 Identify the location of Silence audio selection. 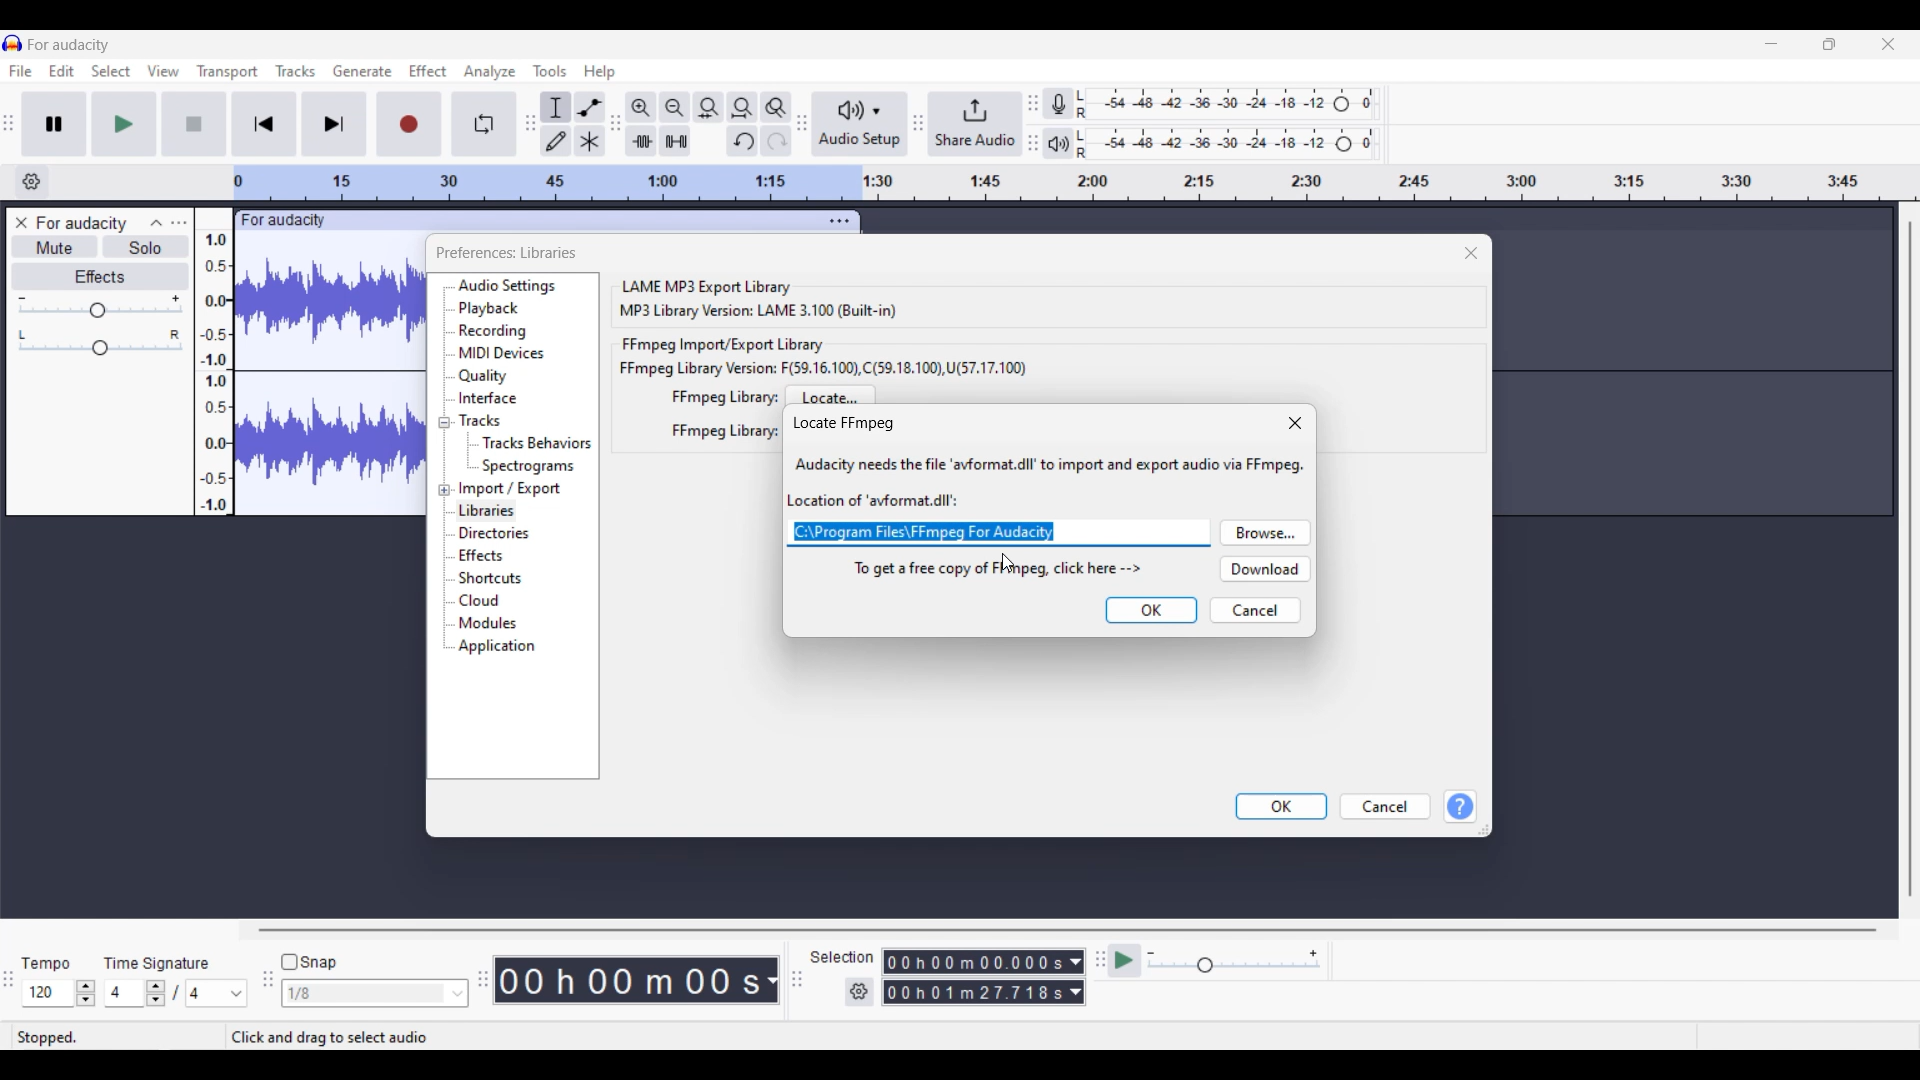
(675, 141).